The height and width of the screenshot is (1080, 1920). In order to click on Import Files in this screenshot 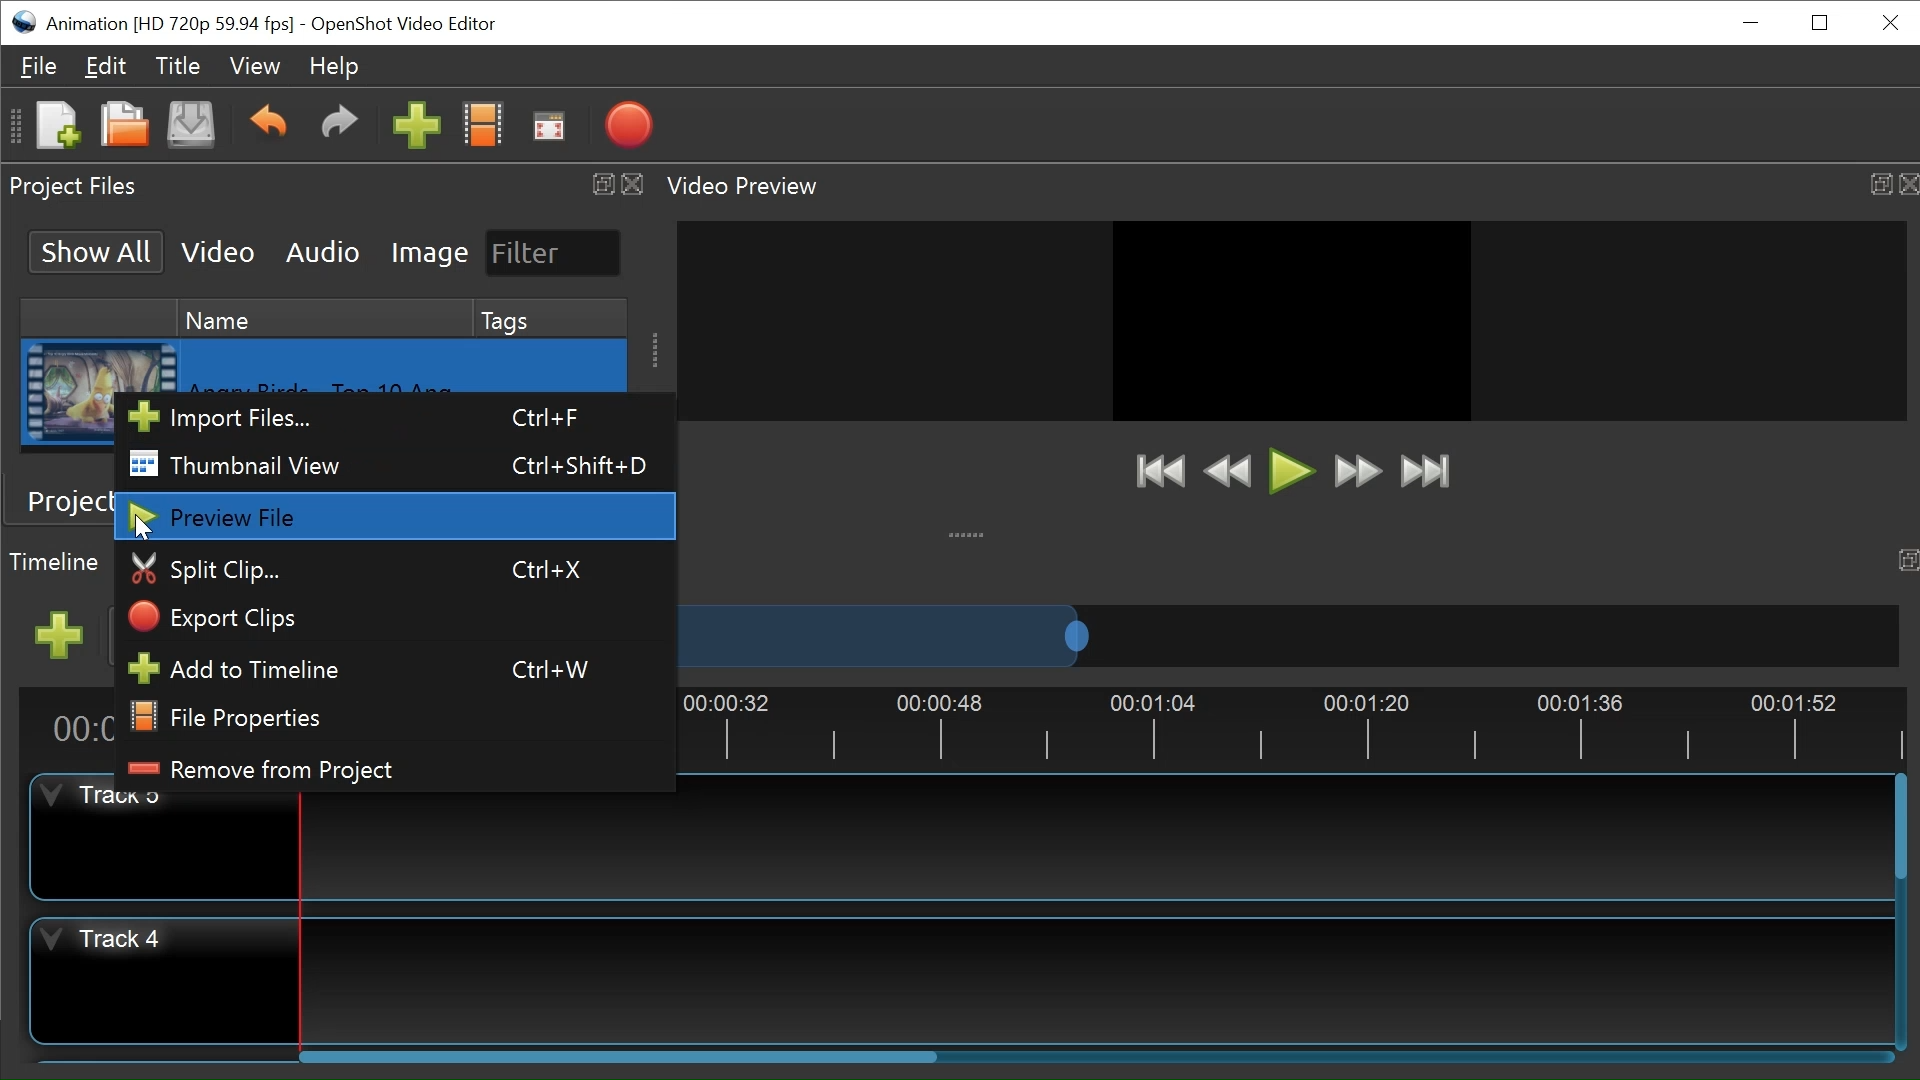, I will do `click(392, 419)`.